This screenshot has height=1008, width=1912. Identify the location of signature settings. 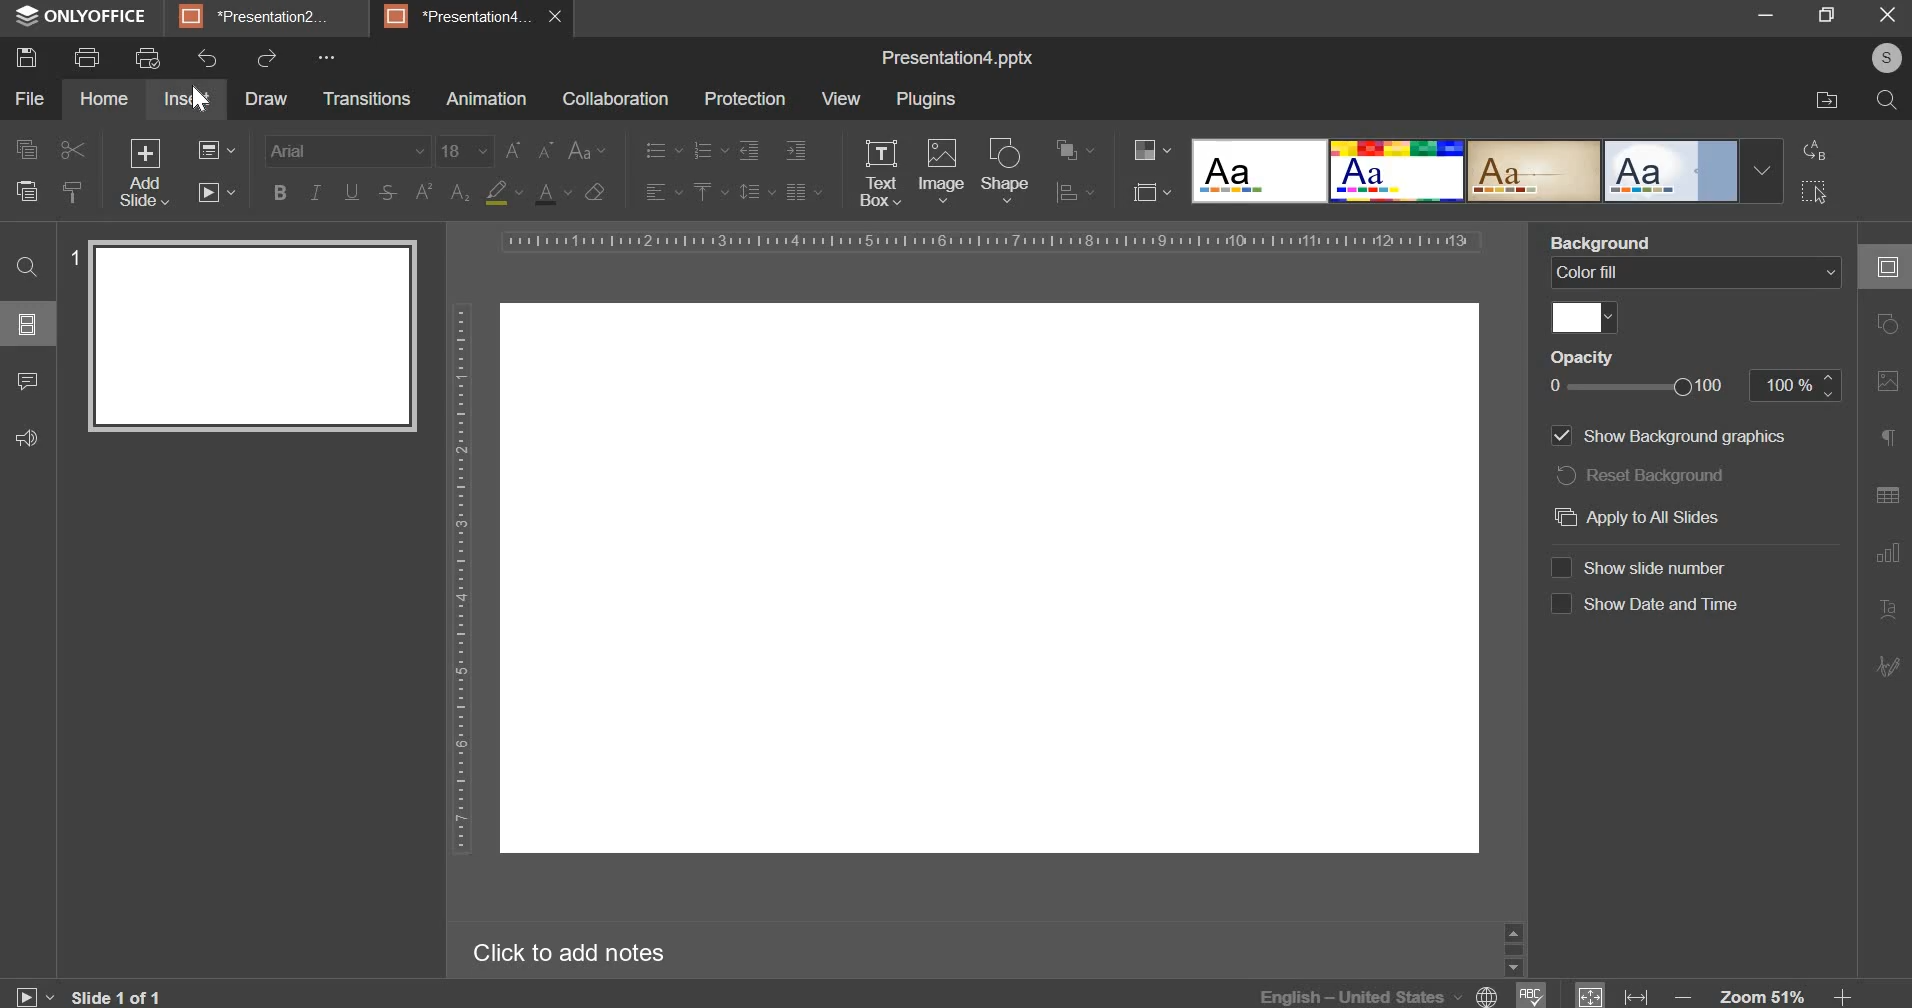
(1890, 667).